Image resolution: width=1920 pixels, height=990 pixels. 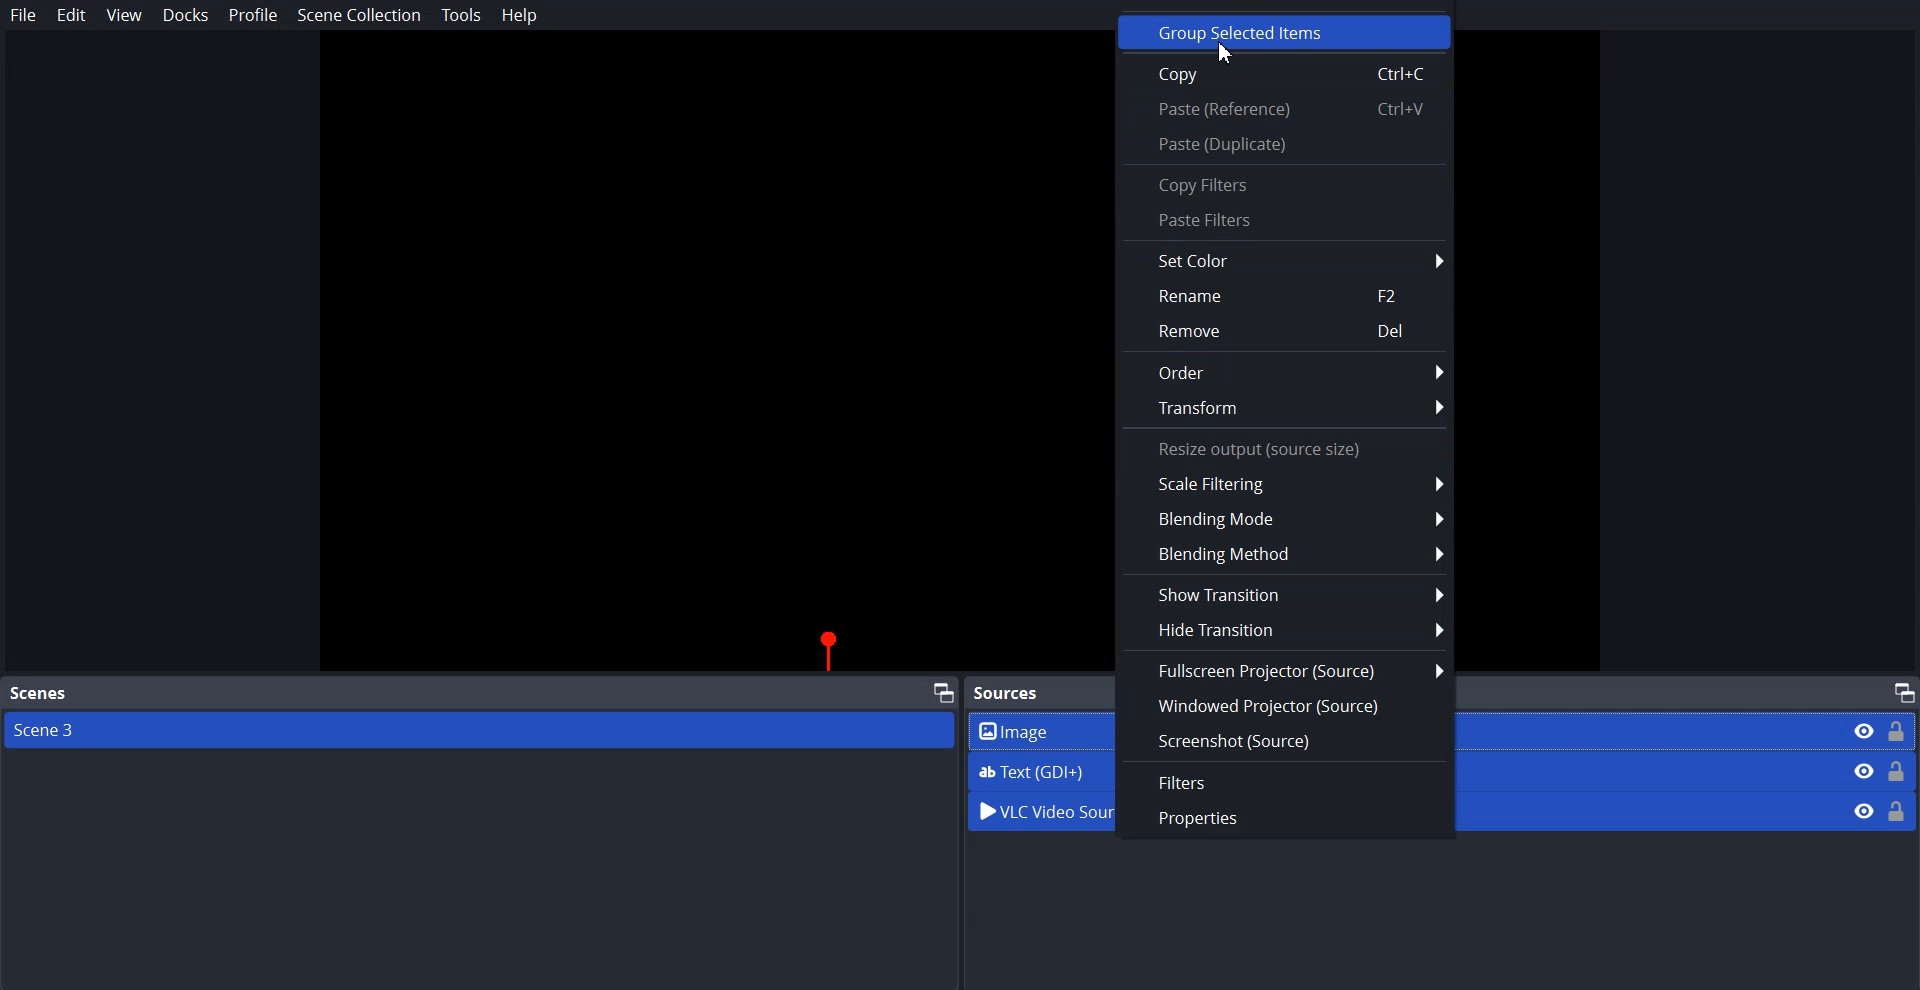 What do you see at coordinates (1880, 771) in the screenshot?
I see `Text (GDI+)` at bounding box center [1880, 771].